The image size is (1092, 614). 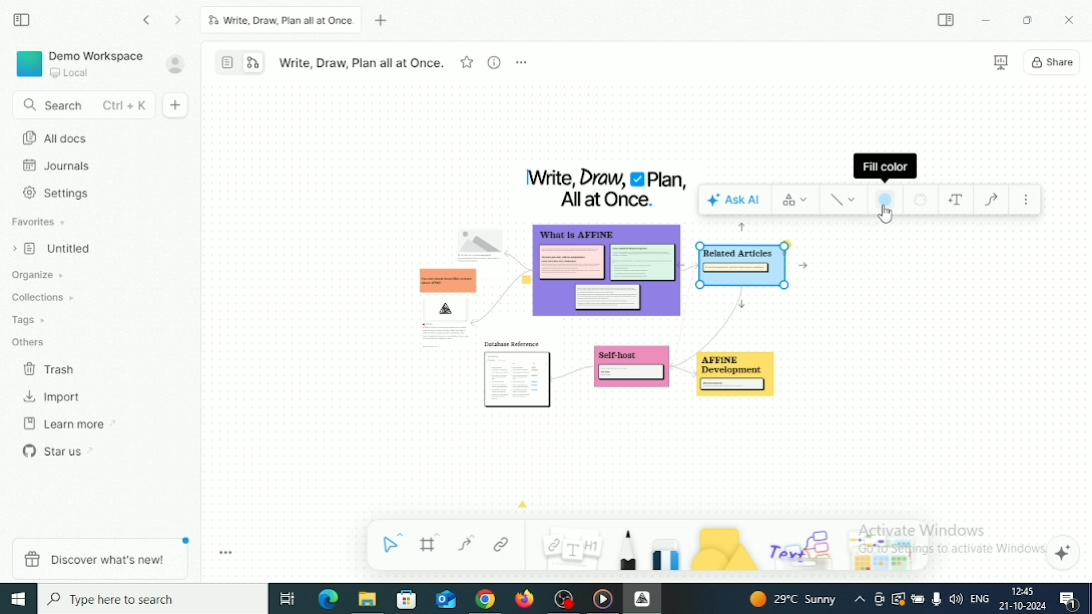 I want to click on Language, so click(x=979, y=600).